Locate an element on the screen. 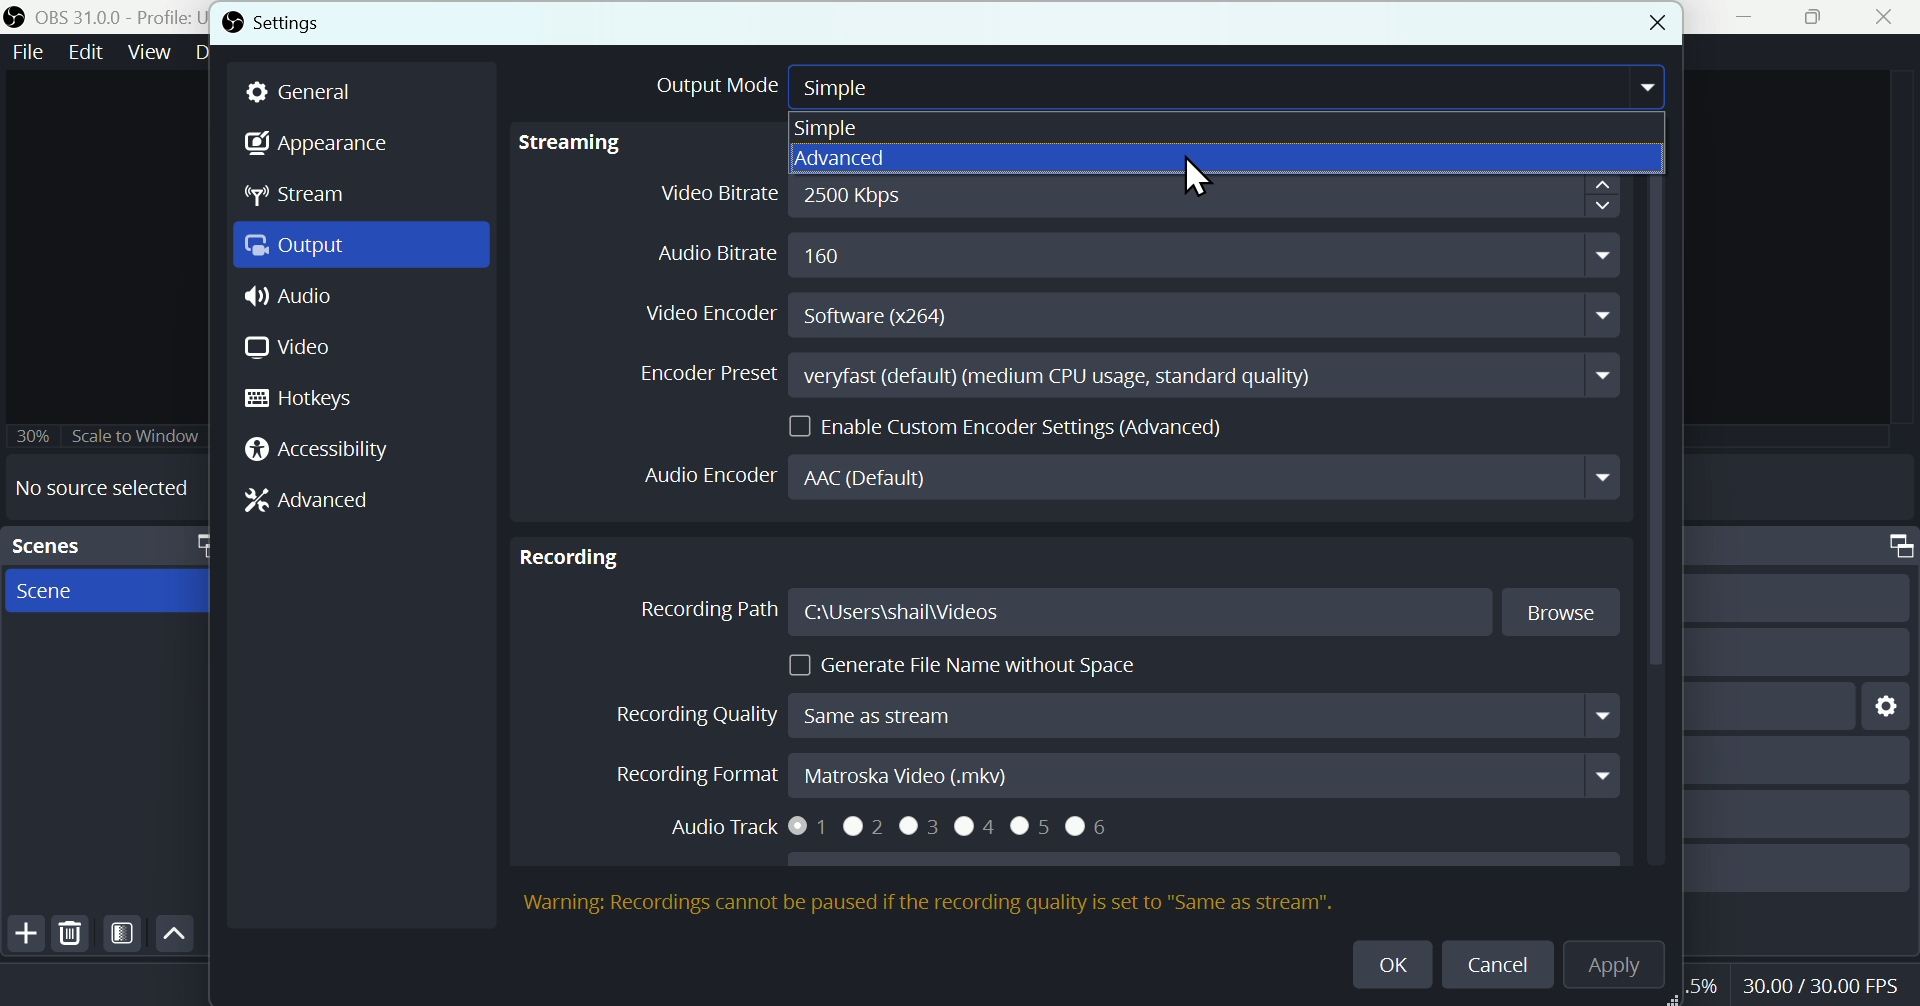 The image size is (1920, 1006). View is located at coordinates (153, 50).